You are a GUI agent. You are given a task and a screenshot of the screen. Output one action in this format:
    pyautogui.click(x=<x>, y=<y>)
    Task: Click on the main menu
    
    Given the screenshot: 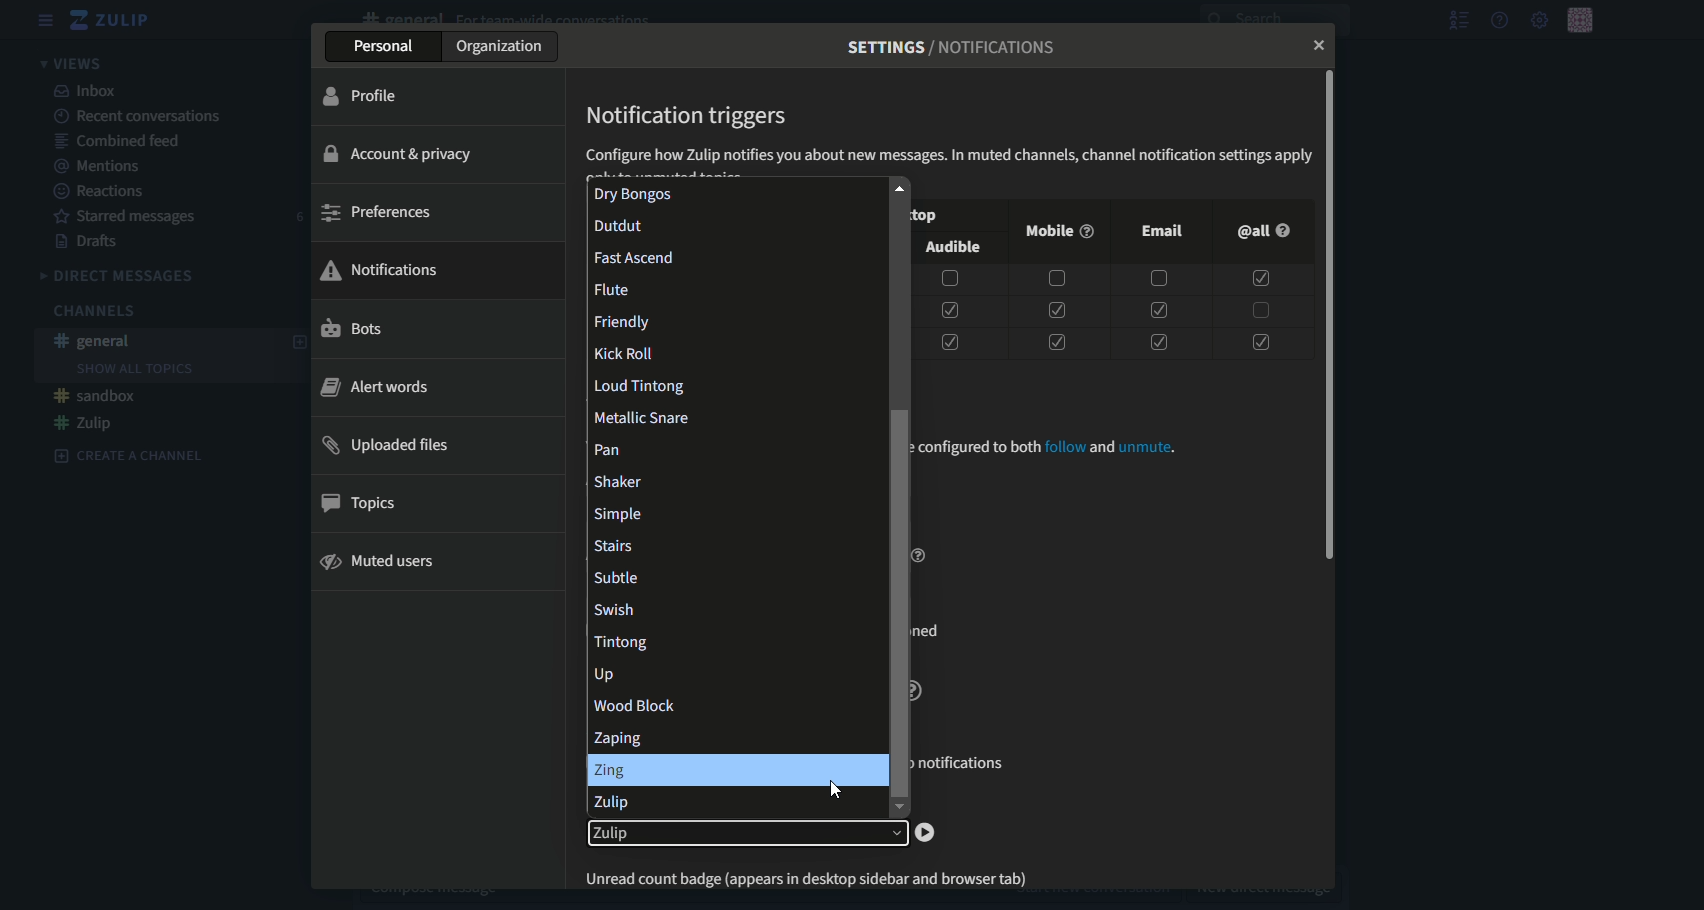 What is the action you would take?
    pyautogui.click(x=1538, y=19)
    